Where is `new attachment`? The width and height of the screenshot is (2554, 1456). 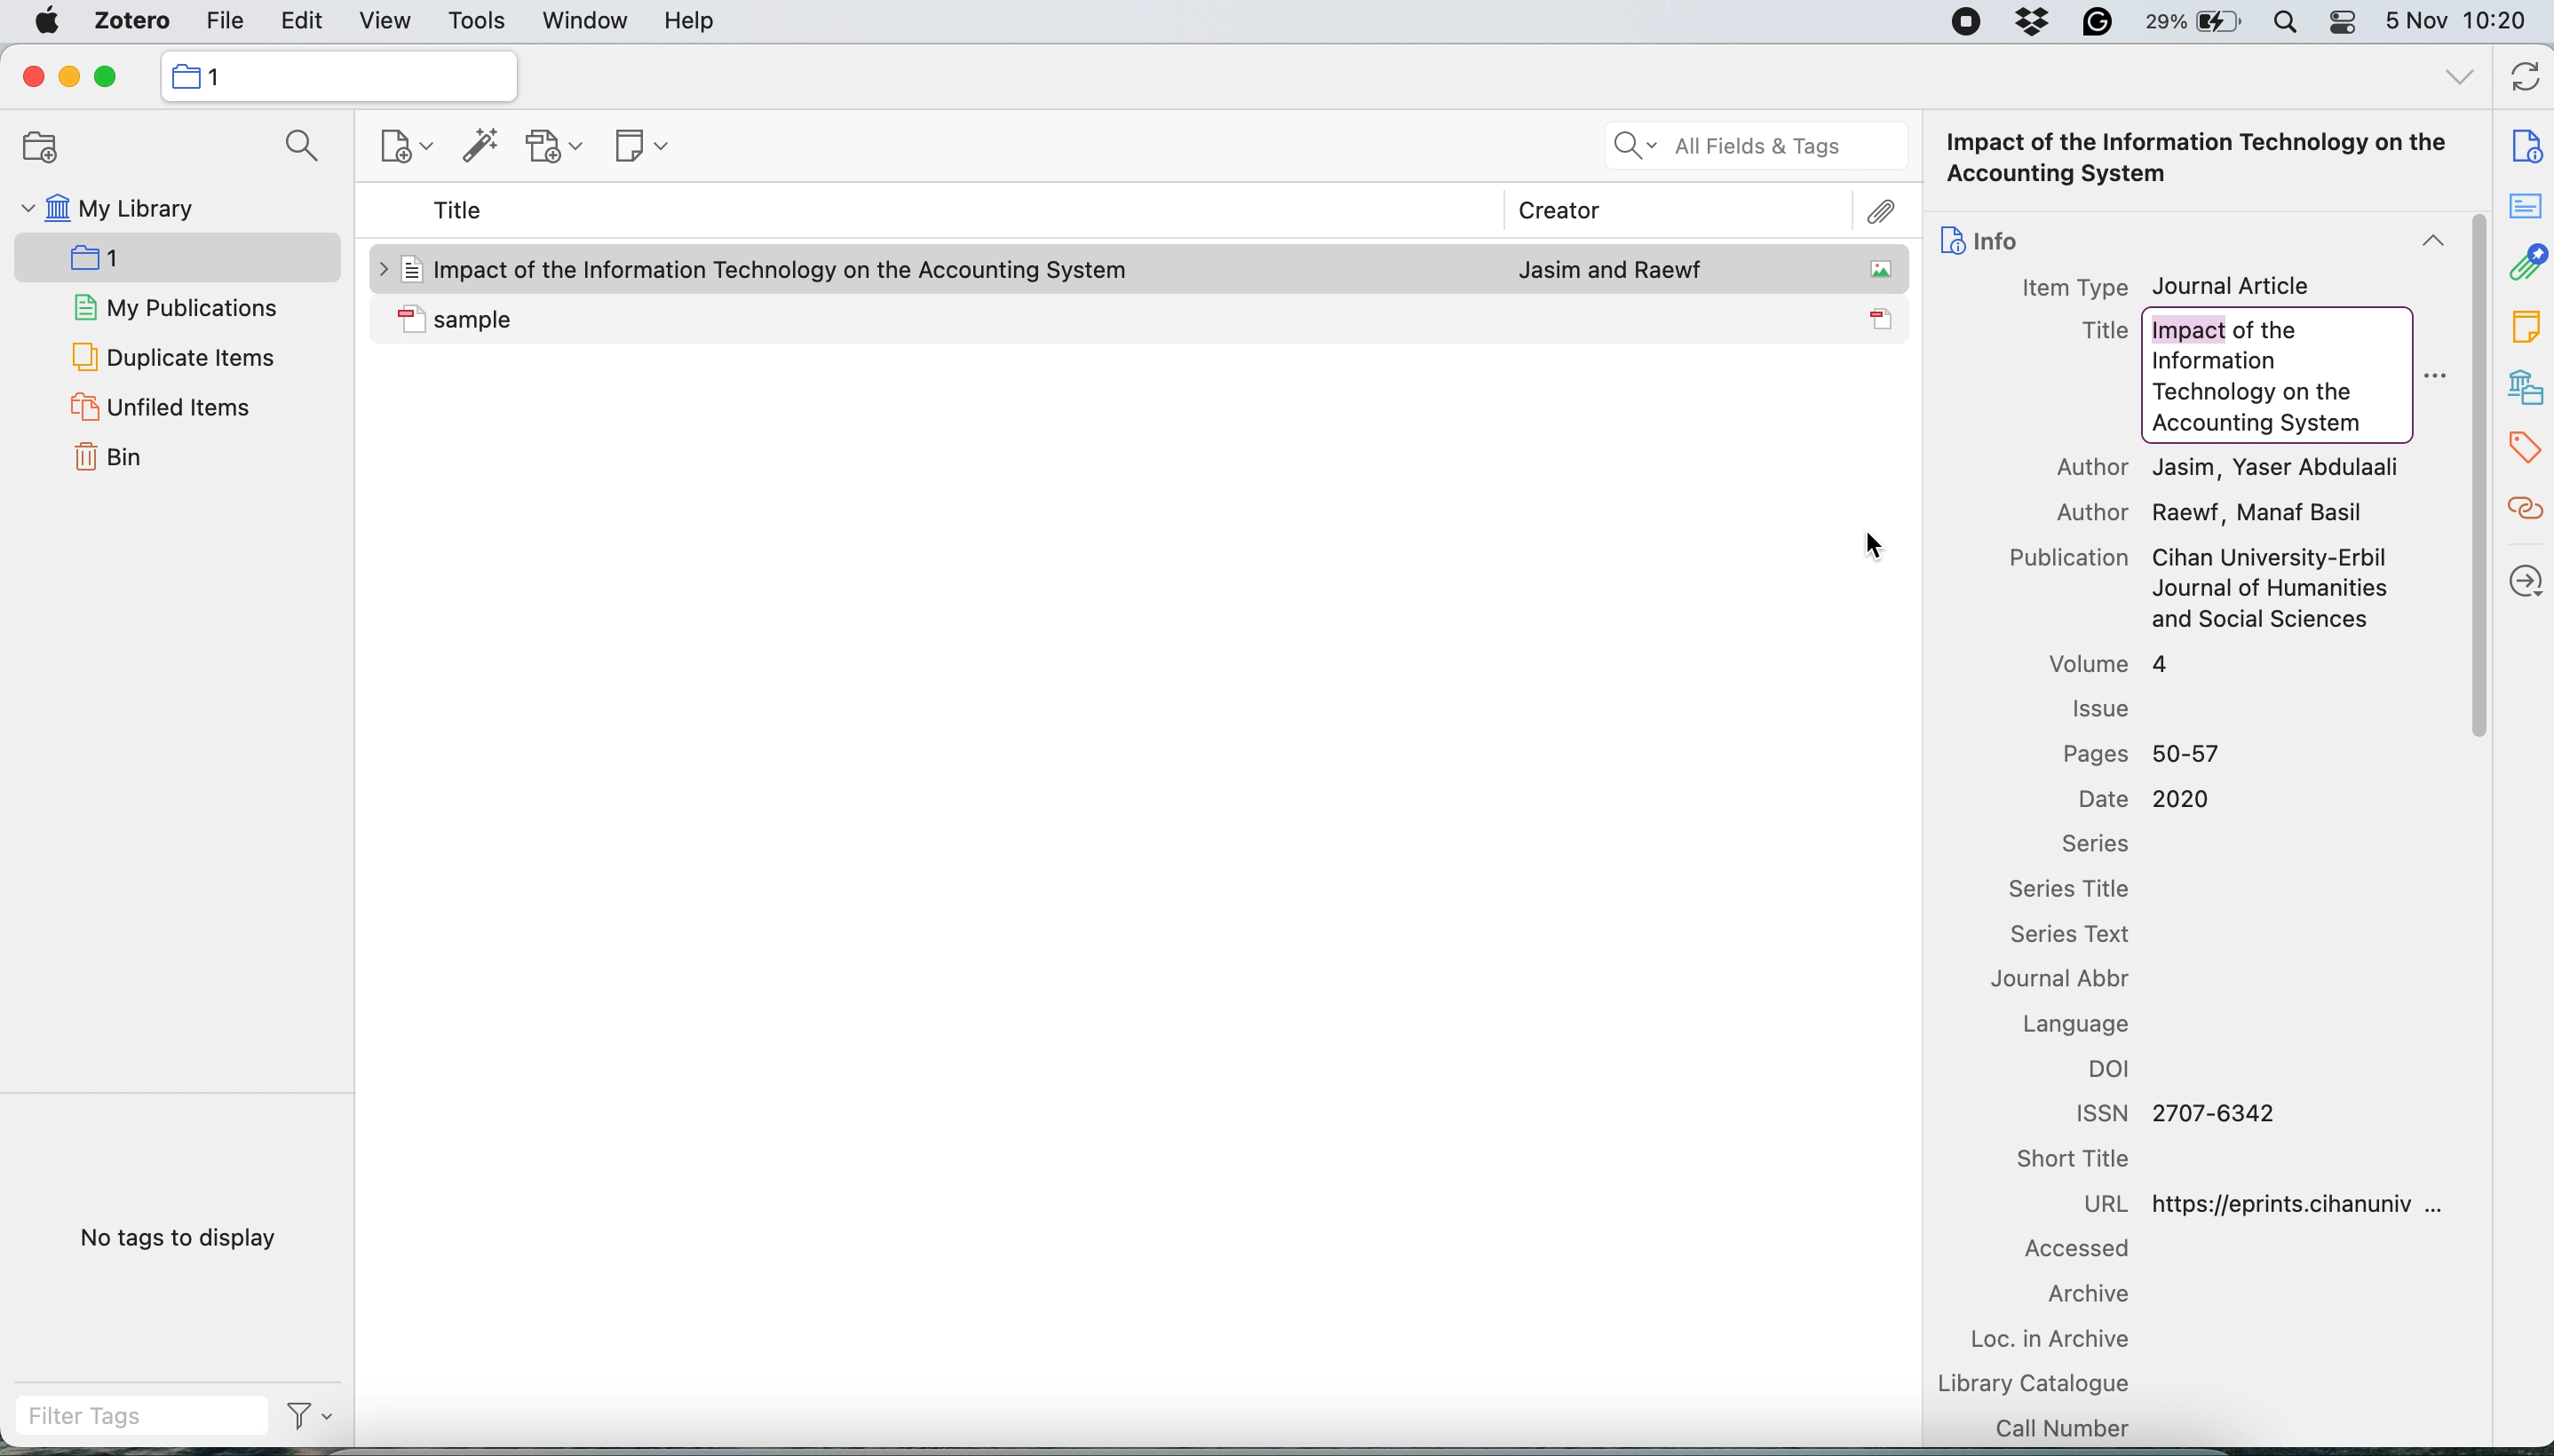
new attachment is located at coordinates (554, 149).